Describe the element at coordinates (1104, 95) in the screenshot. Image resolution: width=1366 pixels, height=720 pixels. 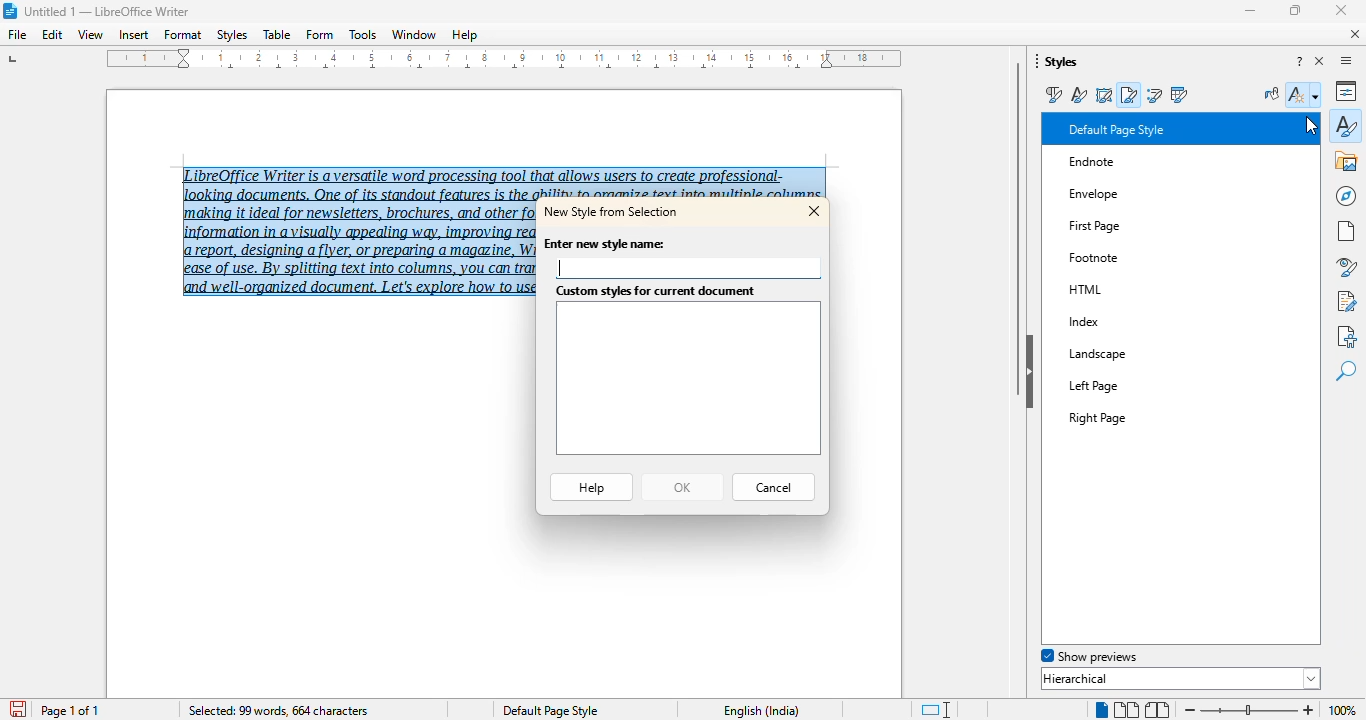
I see `frame styles` at that location.